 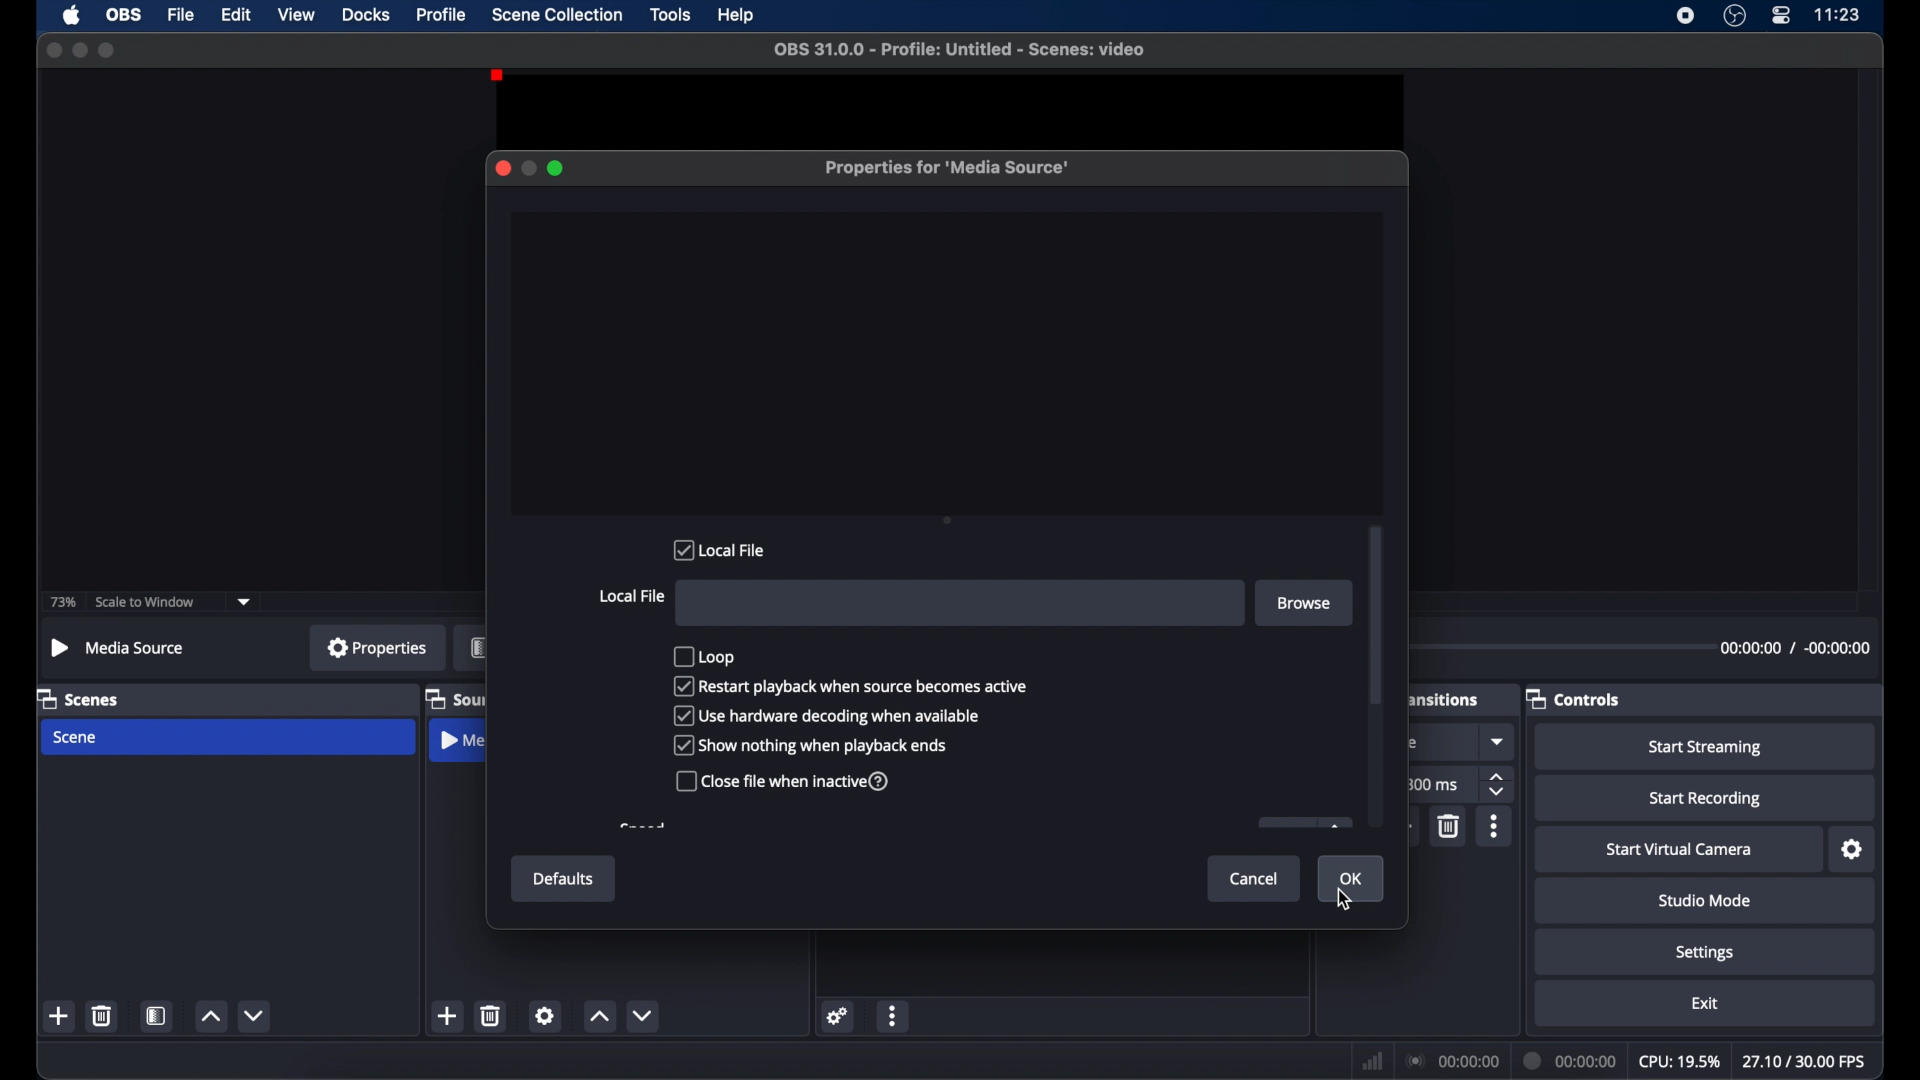 What do you see at coordinates (838, 1017) in the screenshot?
I see `settings` at bounding box center [838, 1017].